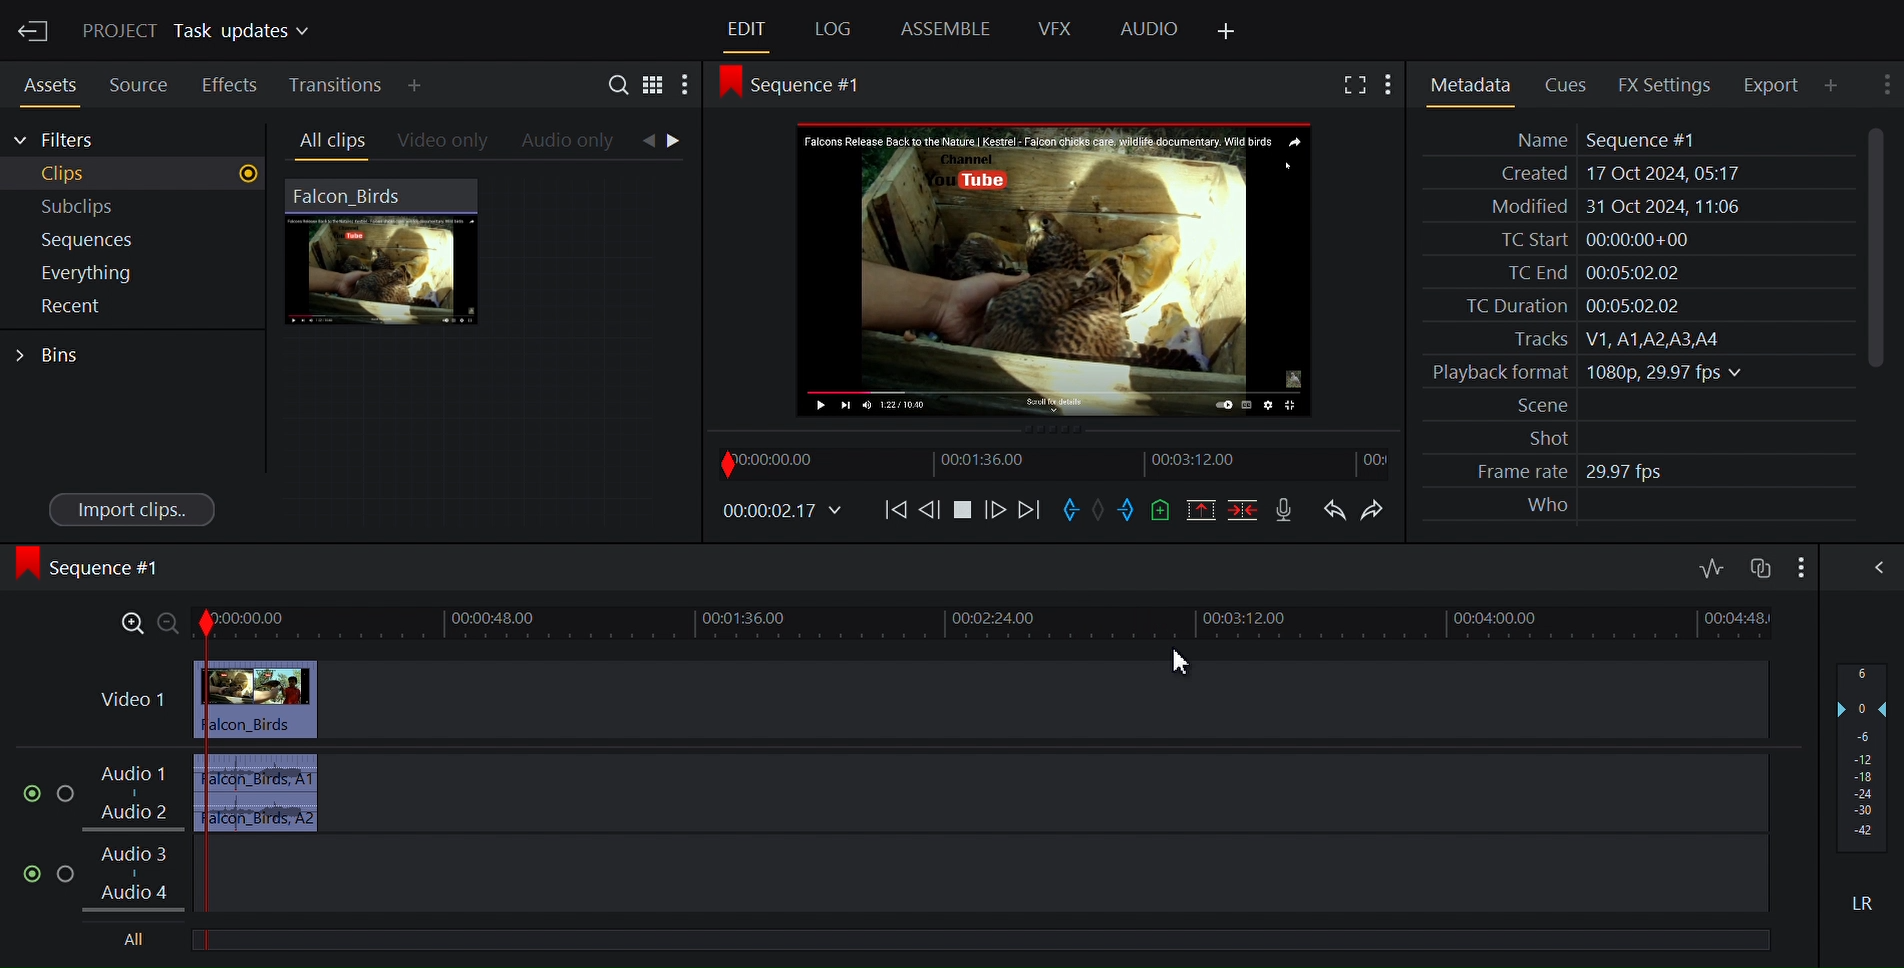  I want to click on Remove all marked sections, so click(1200, 510).